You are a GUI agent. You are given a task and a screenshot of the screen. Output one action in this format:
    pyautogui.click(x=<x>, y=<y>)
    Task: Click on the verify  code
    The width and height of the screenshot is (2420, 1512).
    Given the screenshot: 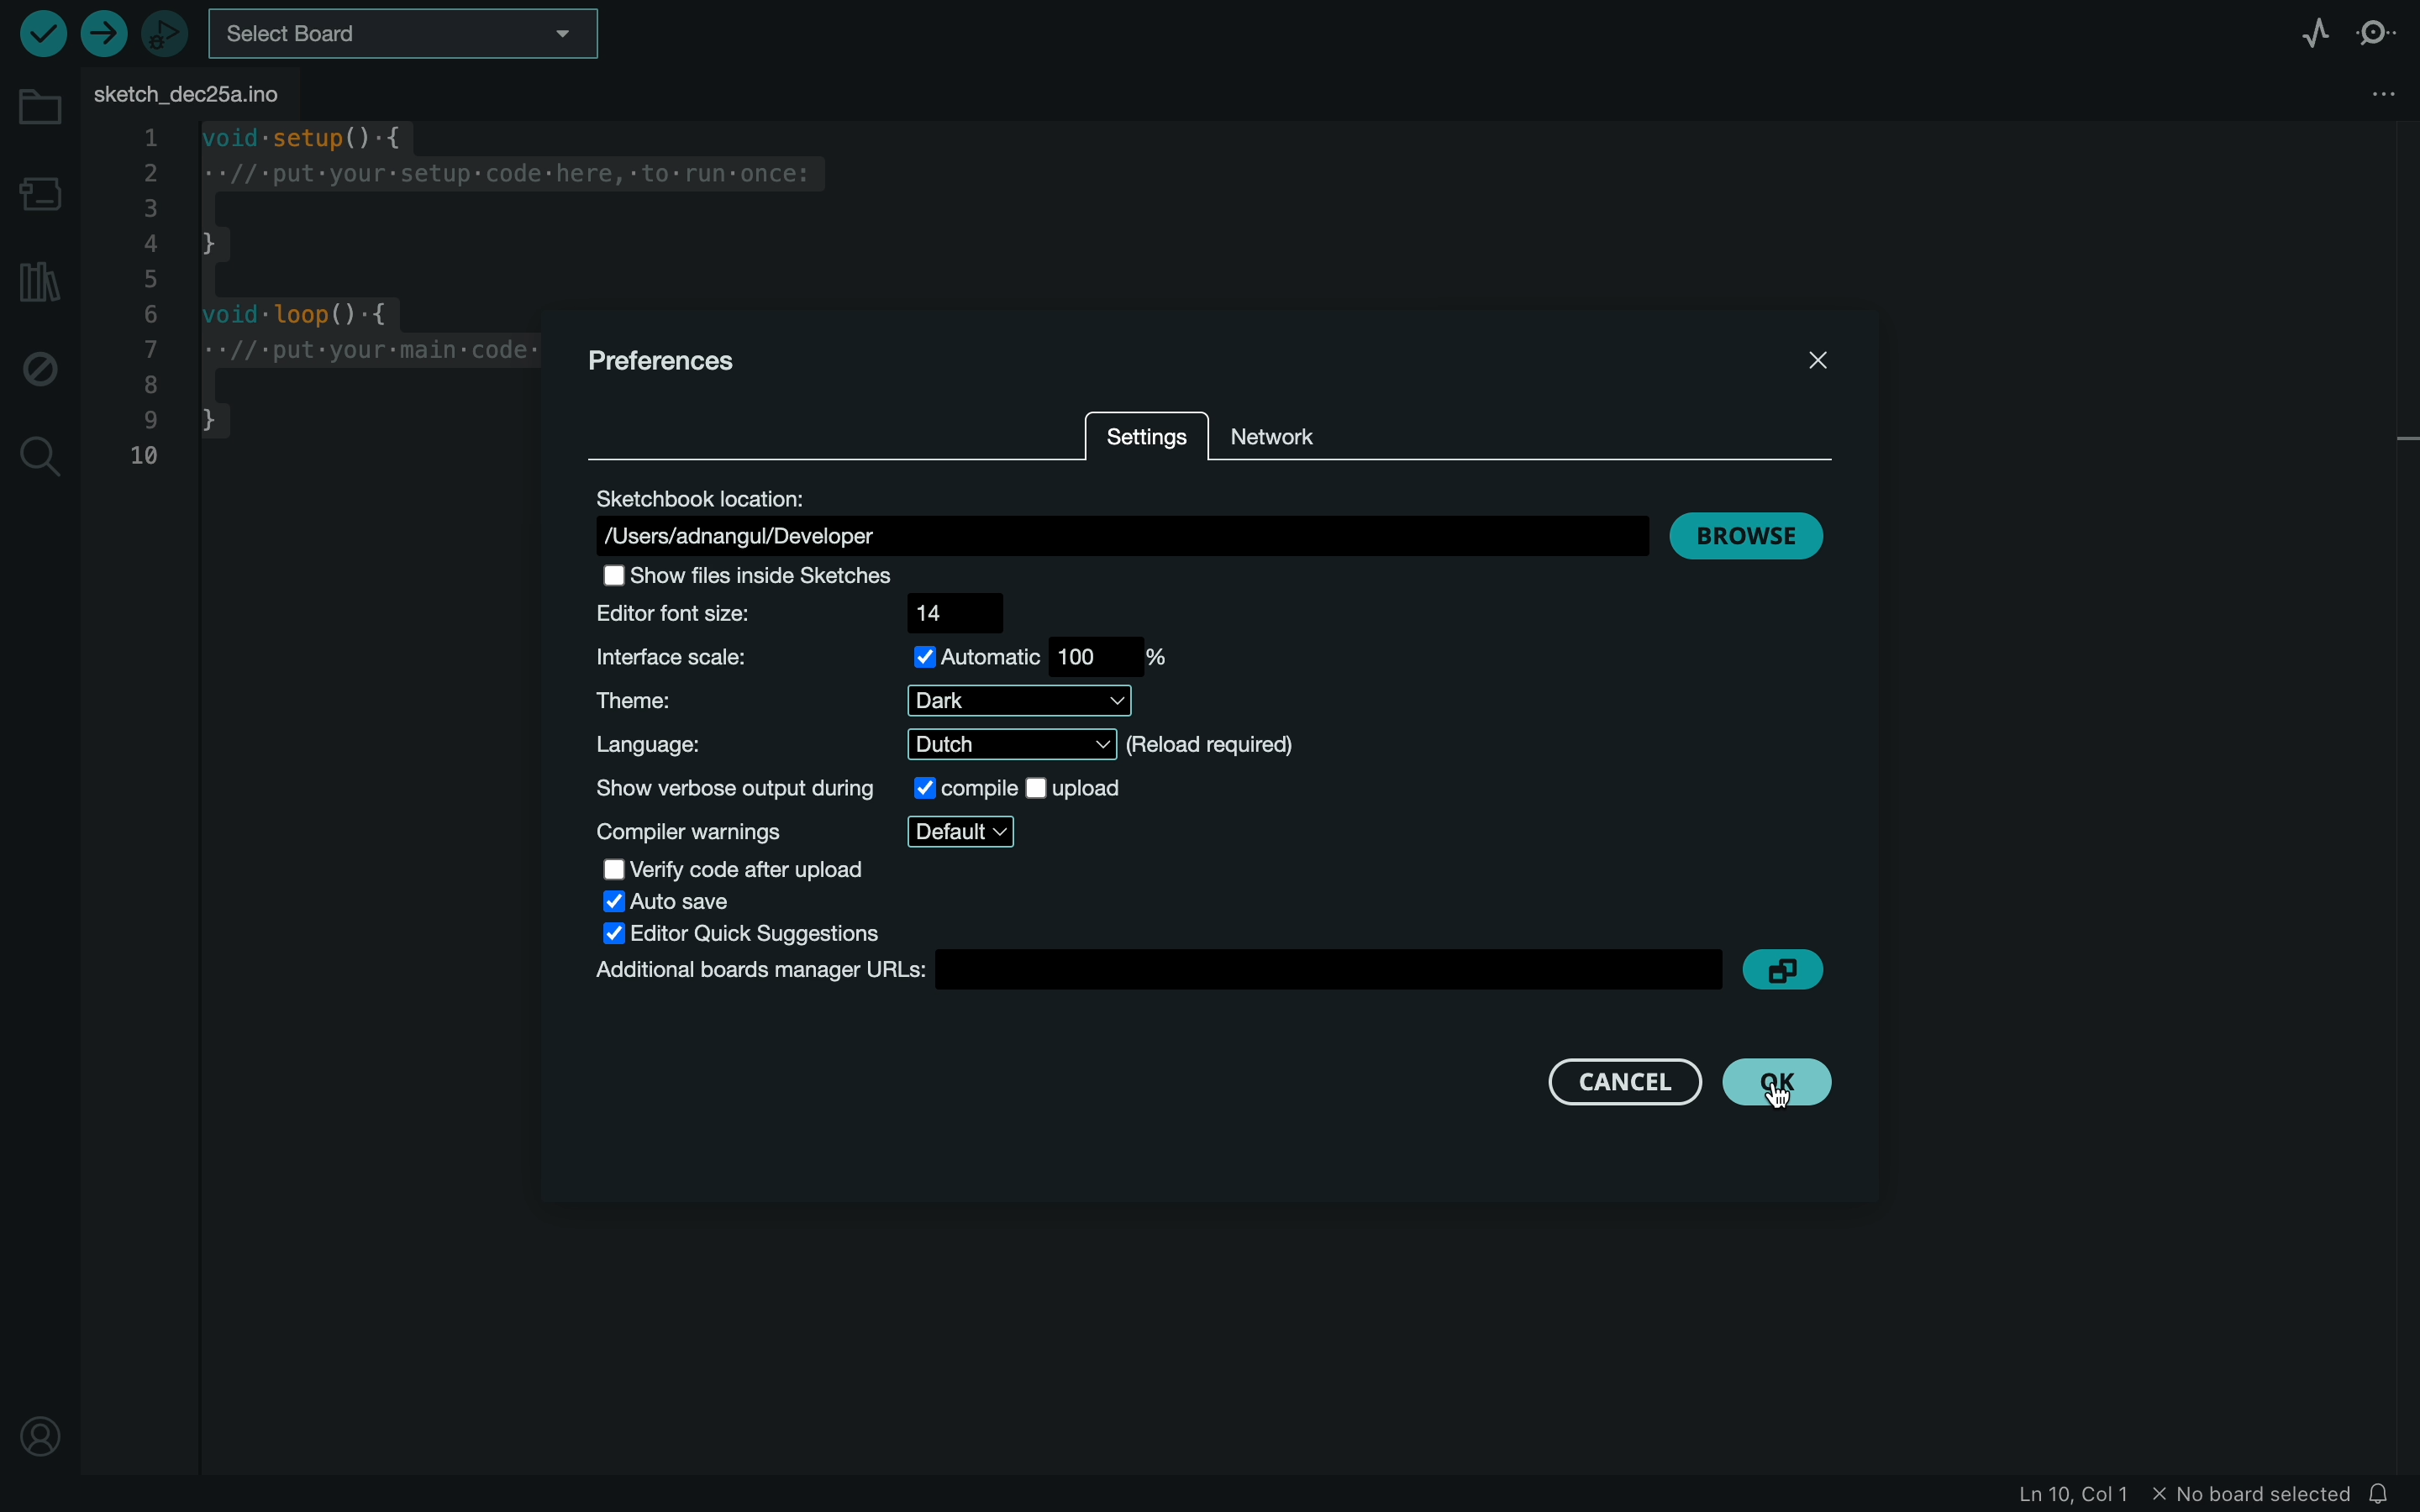 What is the action you would take?
    pyautogui.click(x=734, y=867)
    